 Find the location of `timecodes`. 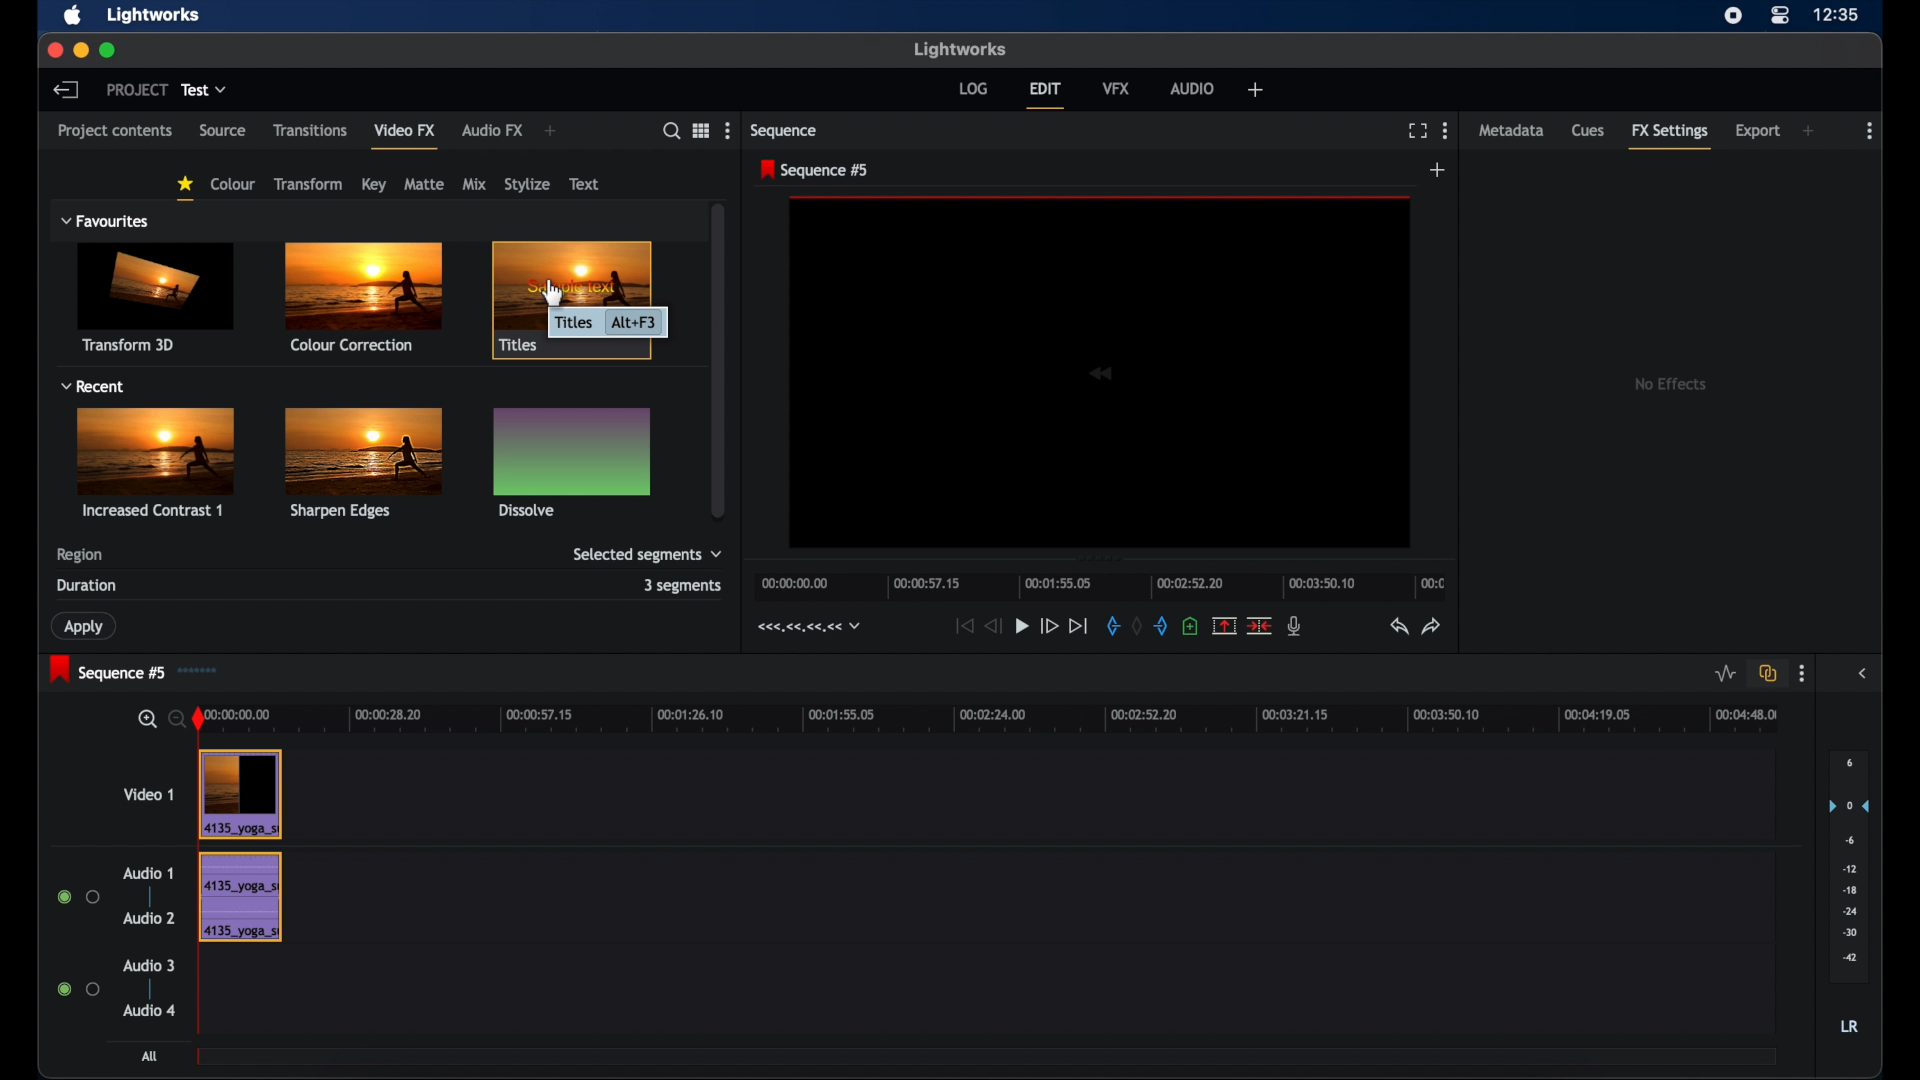

timecodes is located at coordinates (806, 627).